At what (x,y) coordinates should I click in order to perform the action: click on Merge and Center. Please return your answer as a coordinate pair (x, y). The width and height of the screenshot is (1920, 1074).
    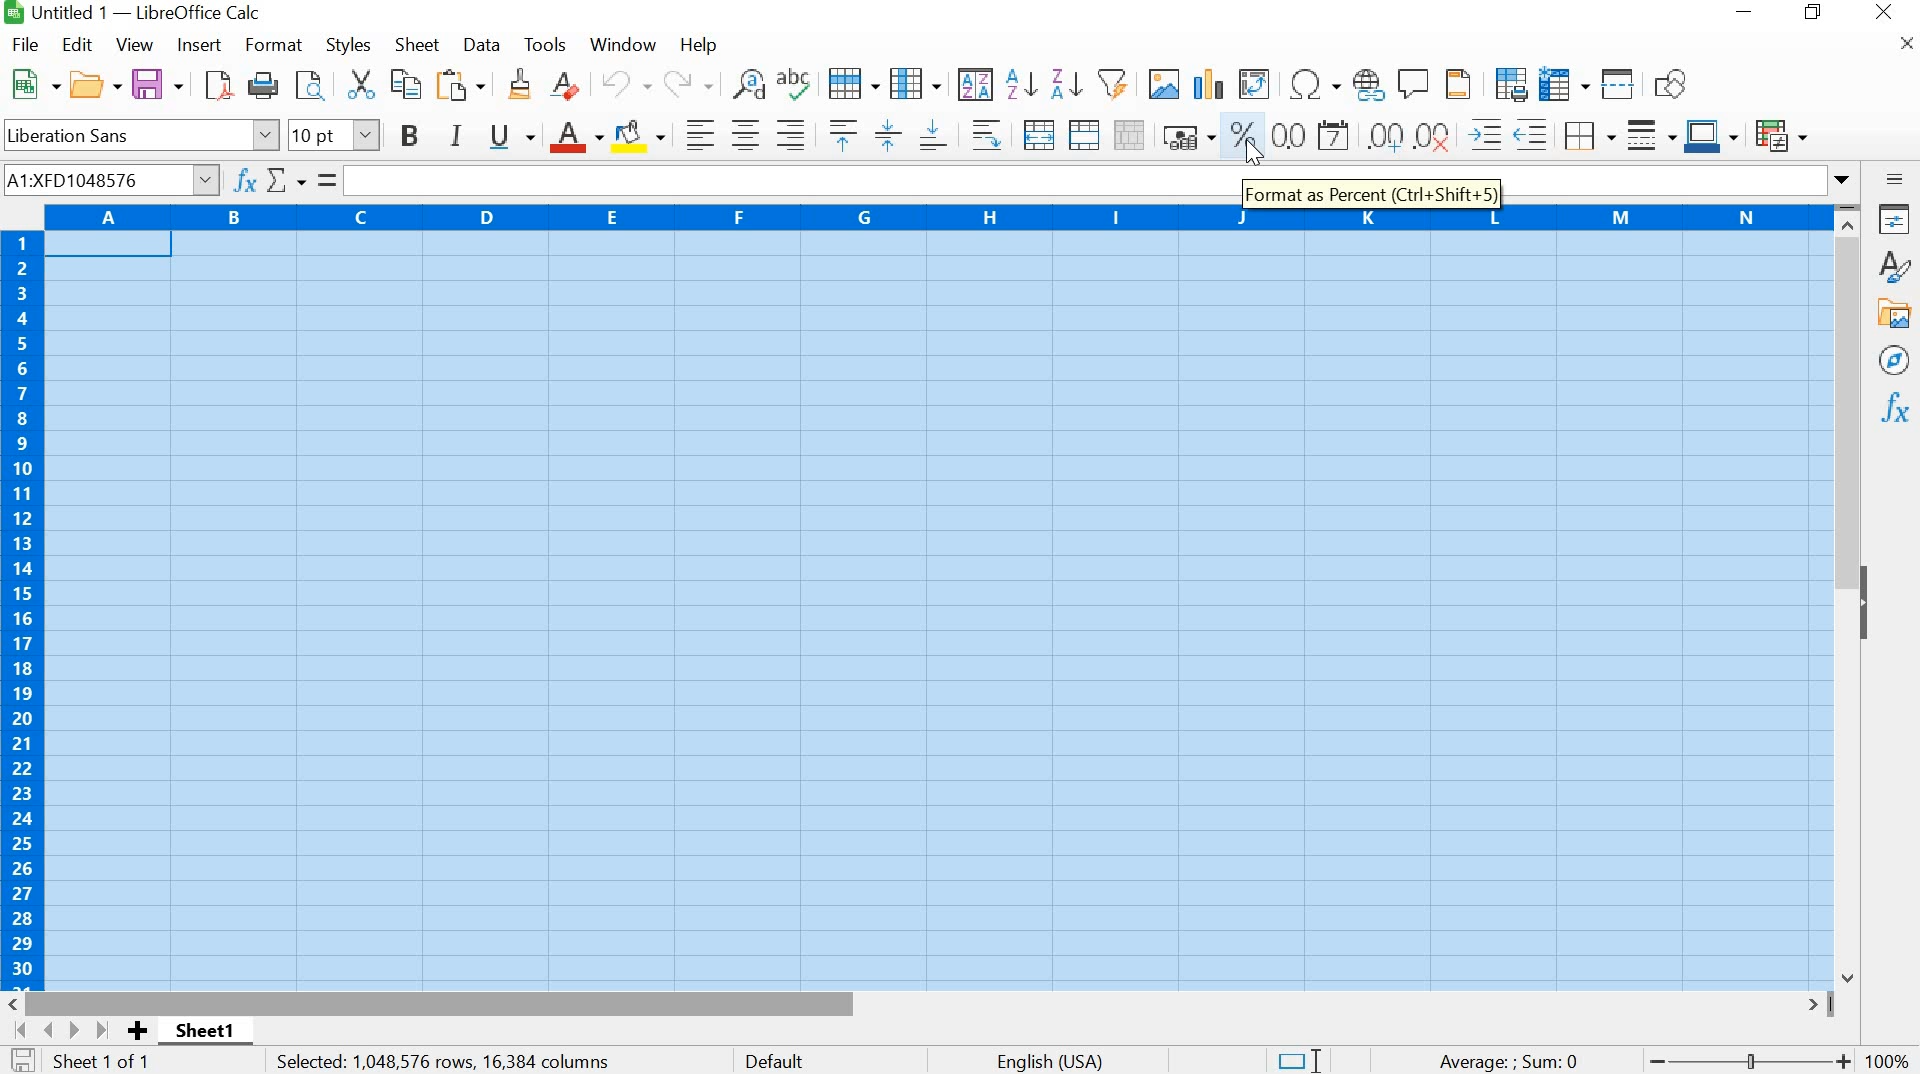
    Looking at the image, I should click on (1040, 135).